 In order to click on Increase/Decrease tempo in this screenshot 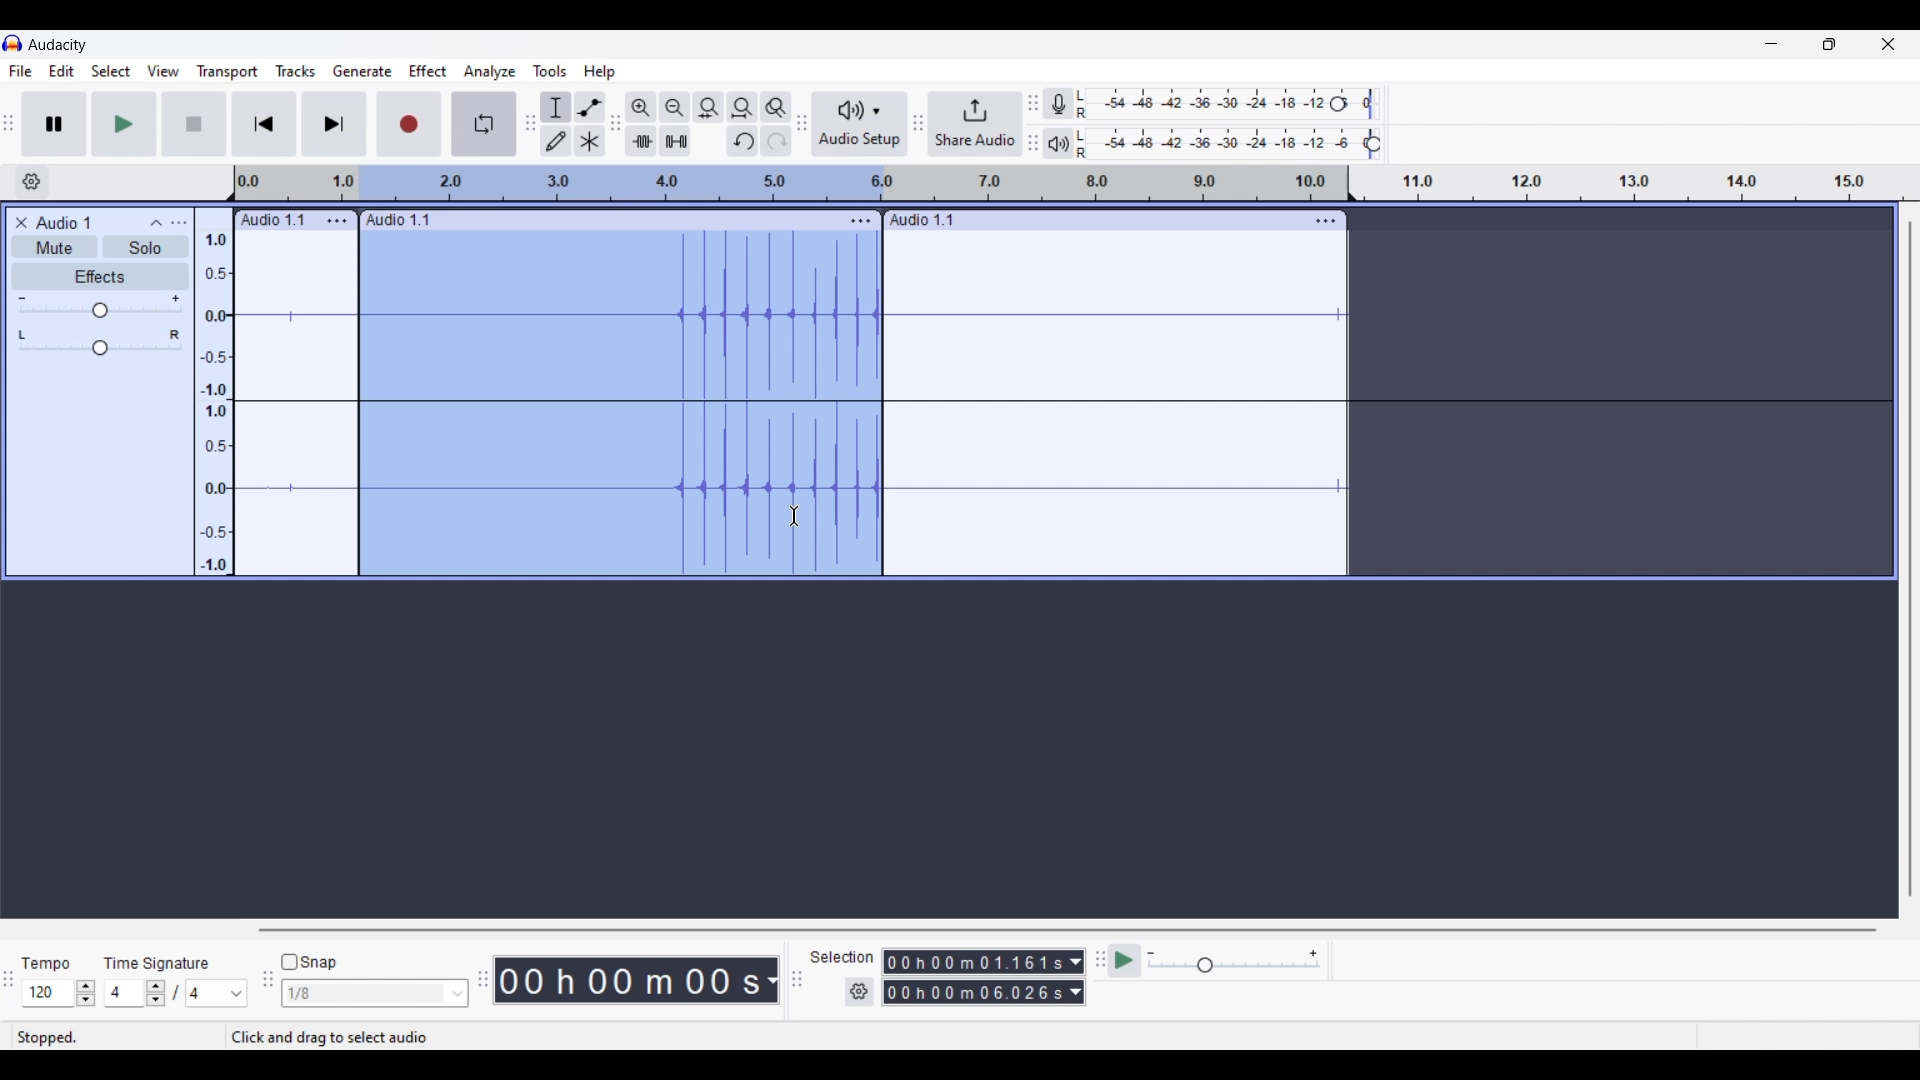, I will do `click(85, 994)`.